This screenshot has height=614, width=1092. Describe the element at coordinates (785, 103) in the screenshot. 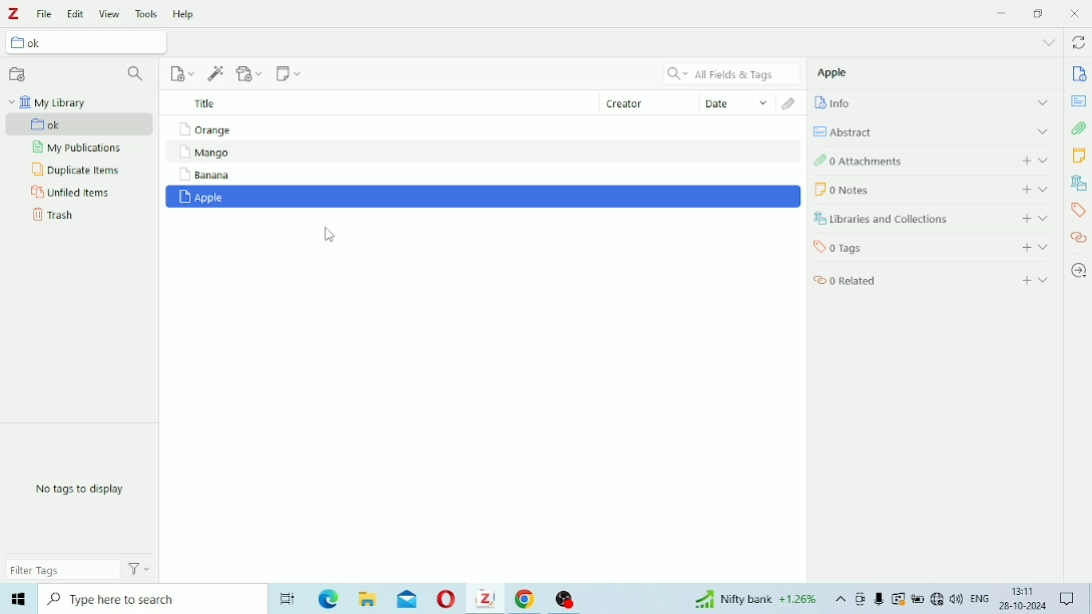

I see `Attachments` at that location.